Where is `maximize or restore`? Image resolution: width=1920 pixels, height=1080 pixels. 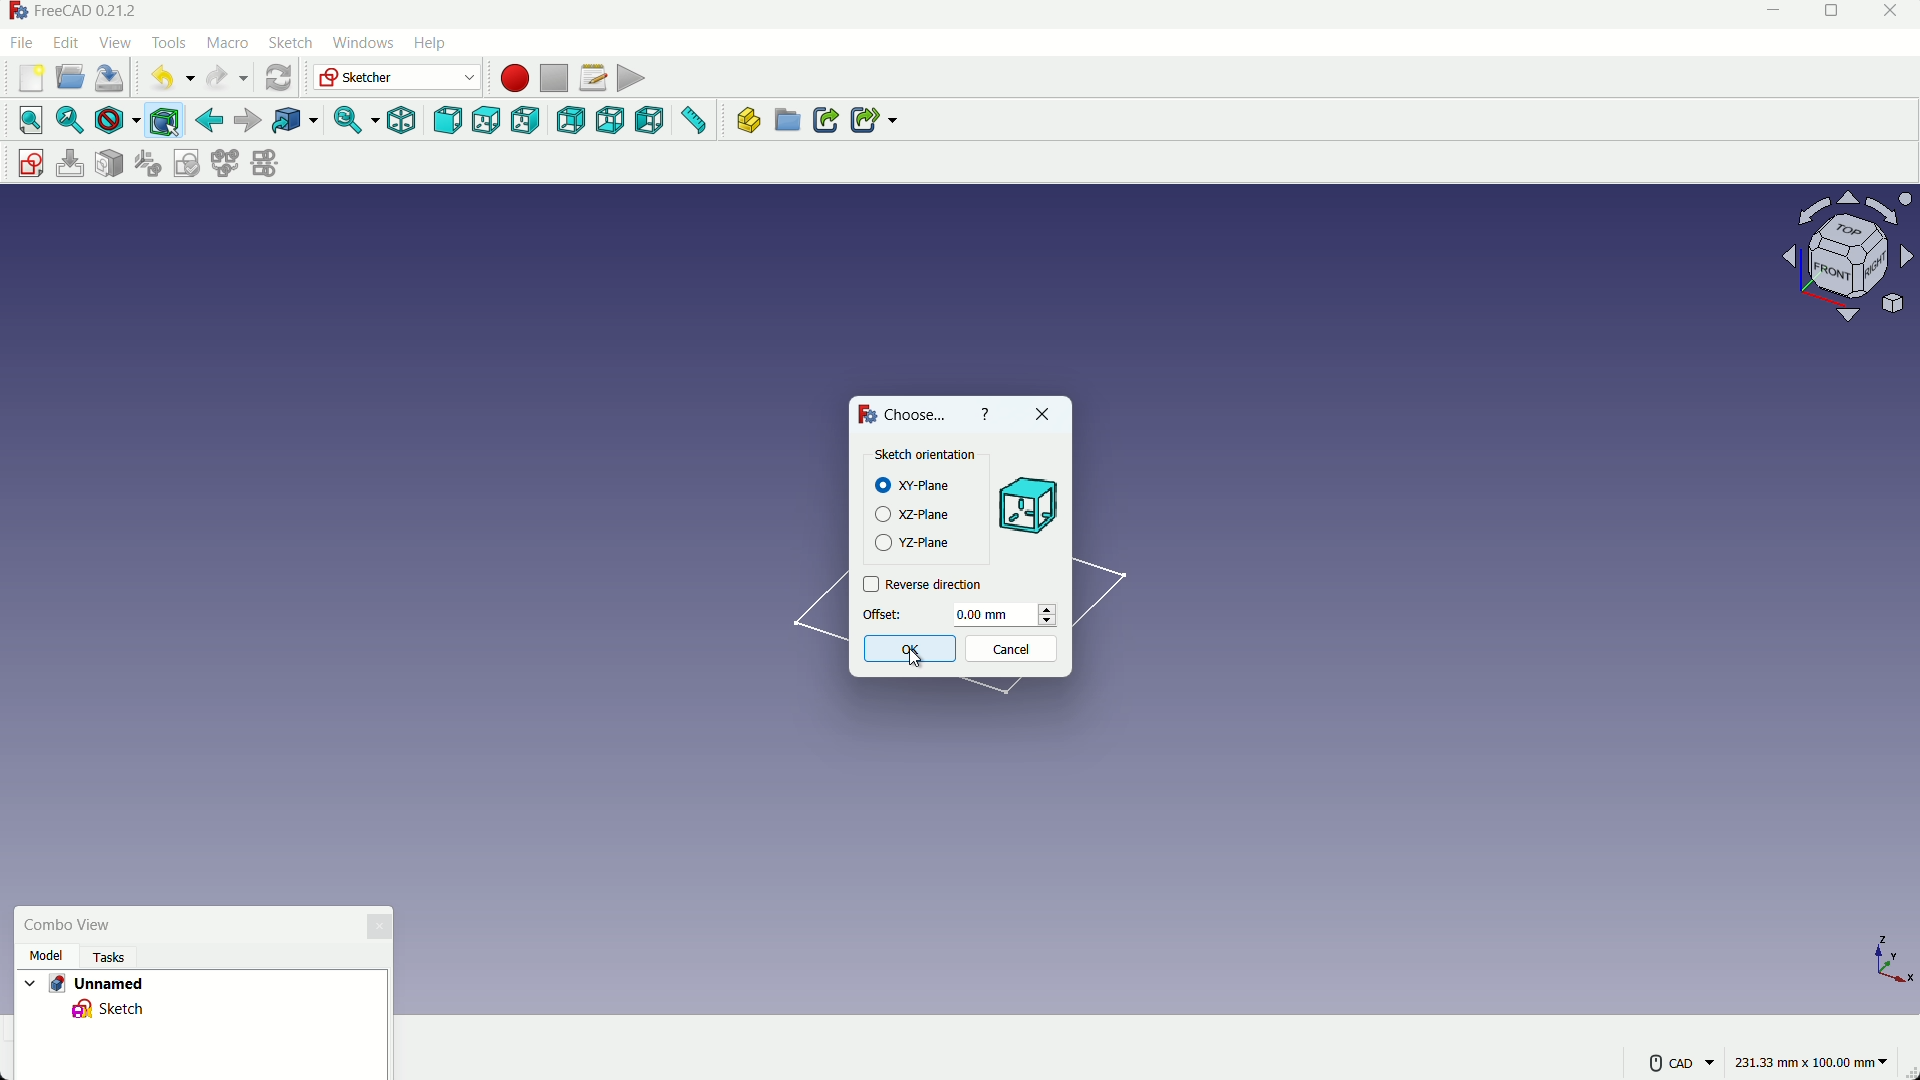
maximize or restore is located at coordinates (1834, 15).